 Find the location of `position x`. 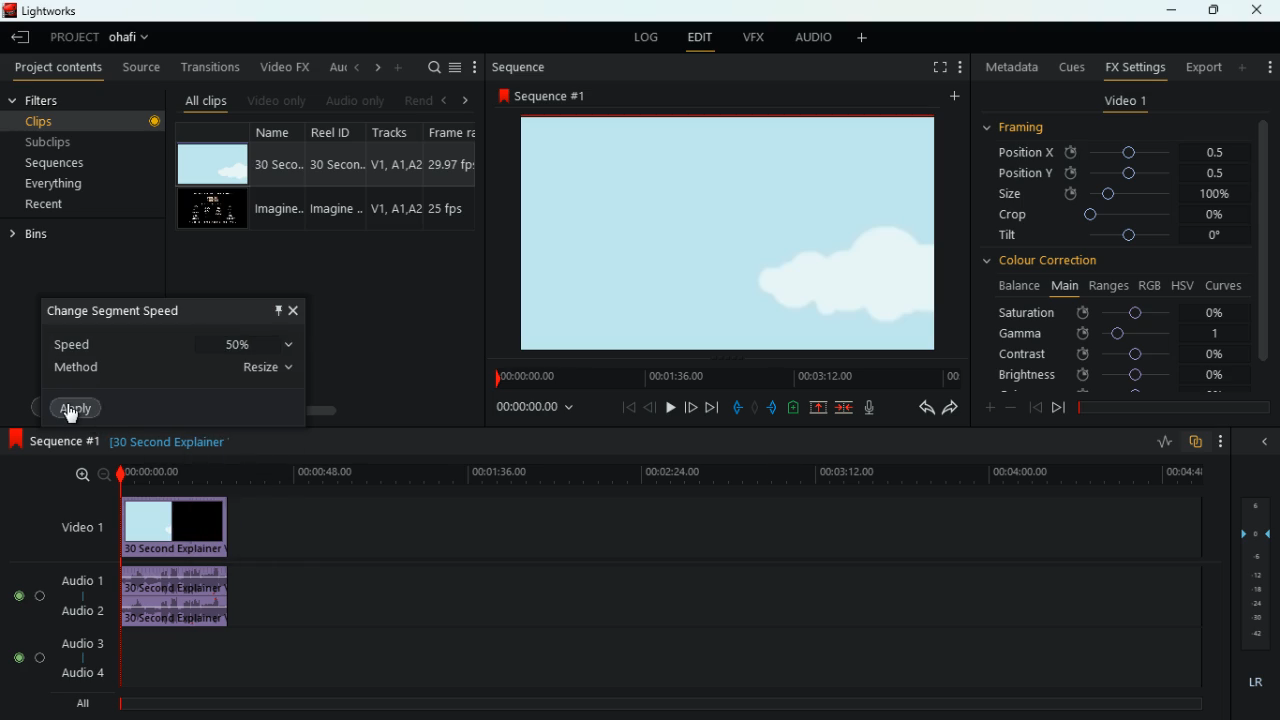

position x is located at coordinates (1116, 152).